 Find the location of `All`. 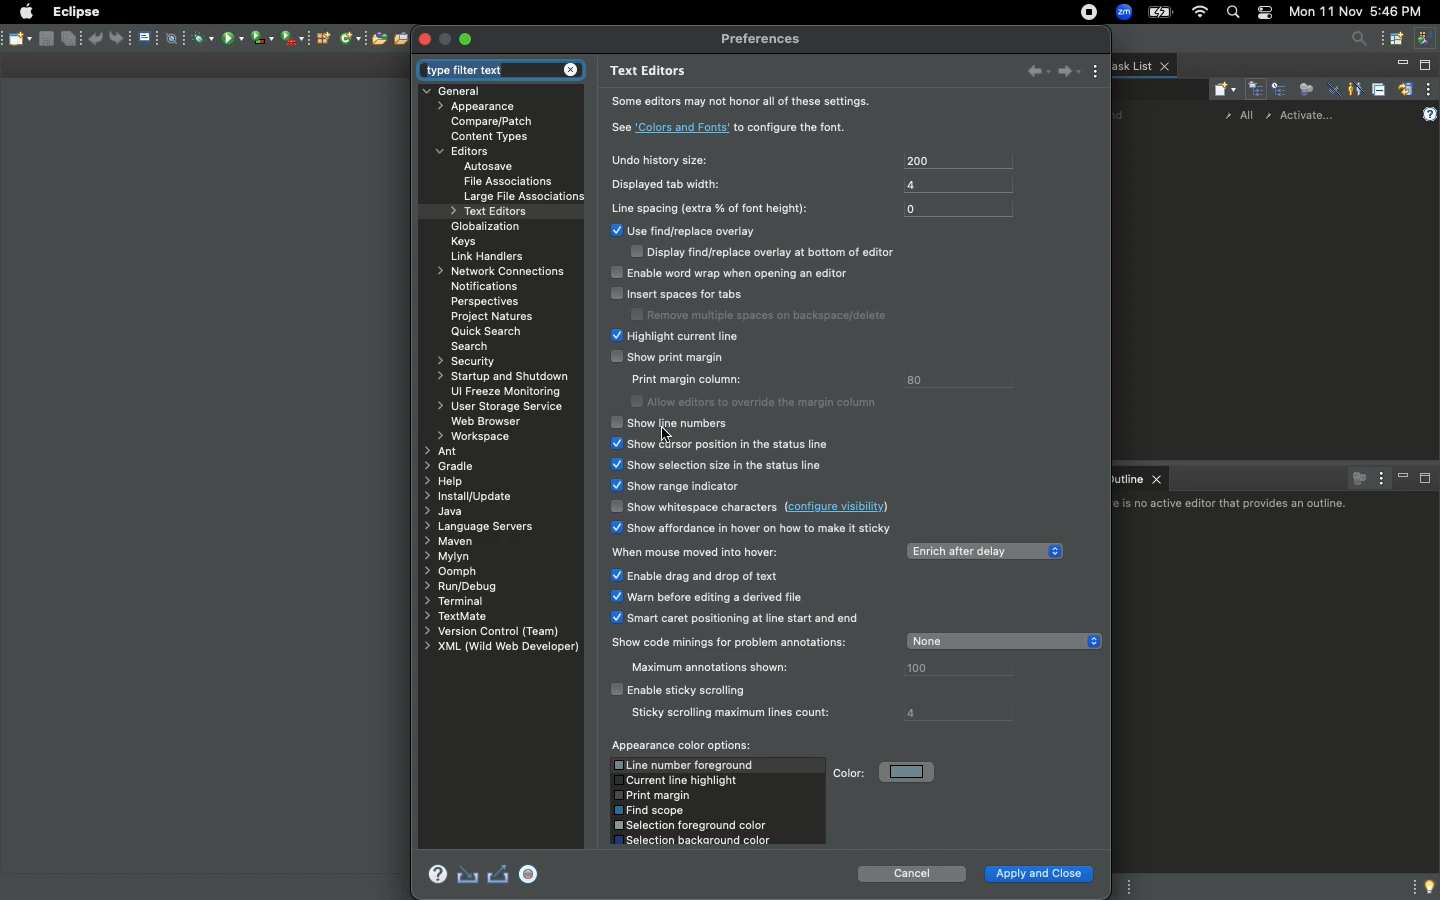

All is located at coordinates (1241, 116).